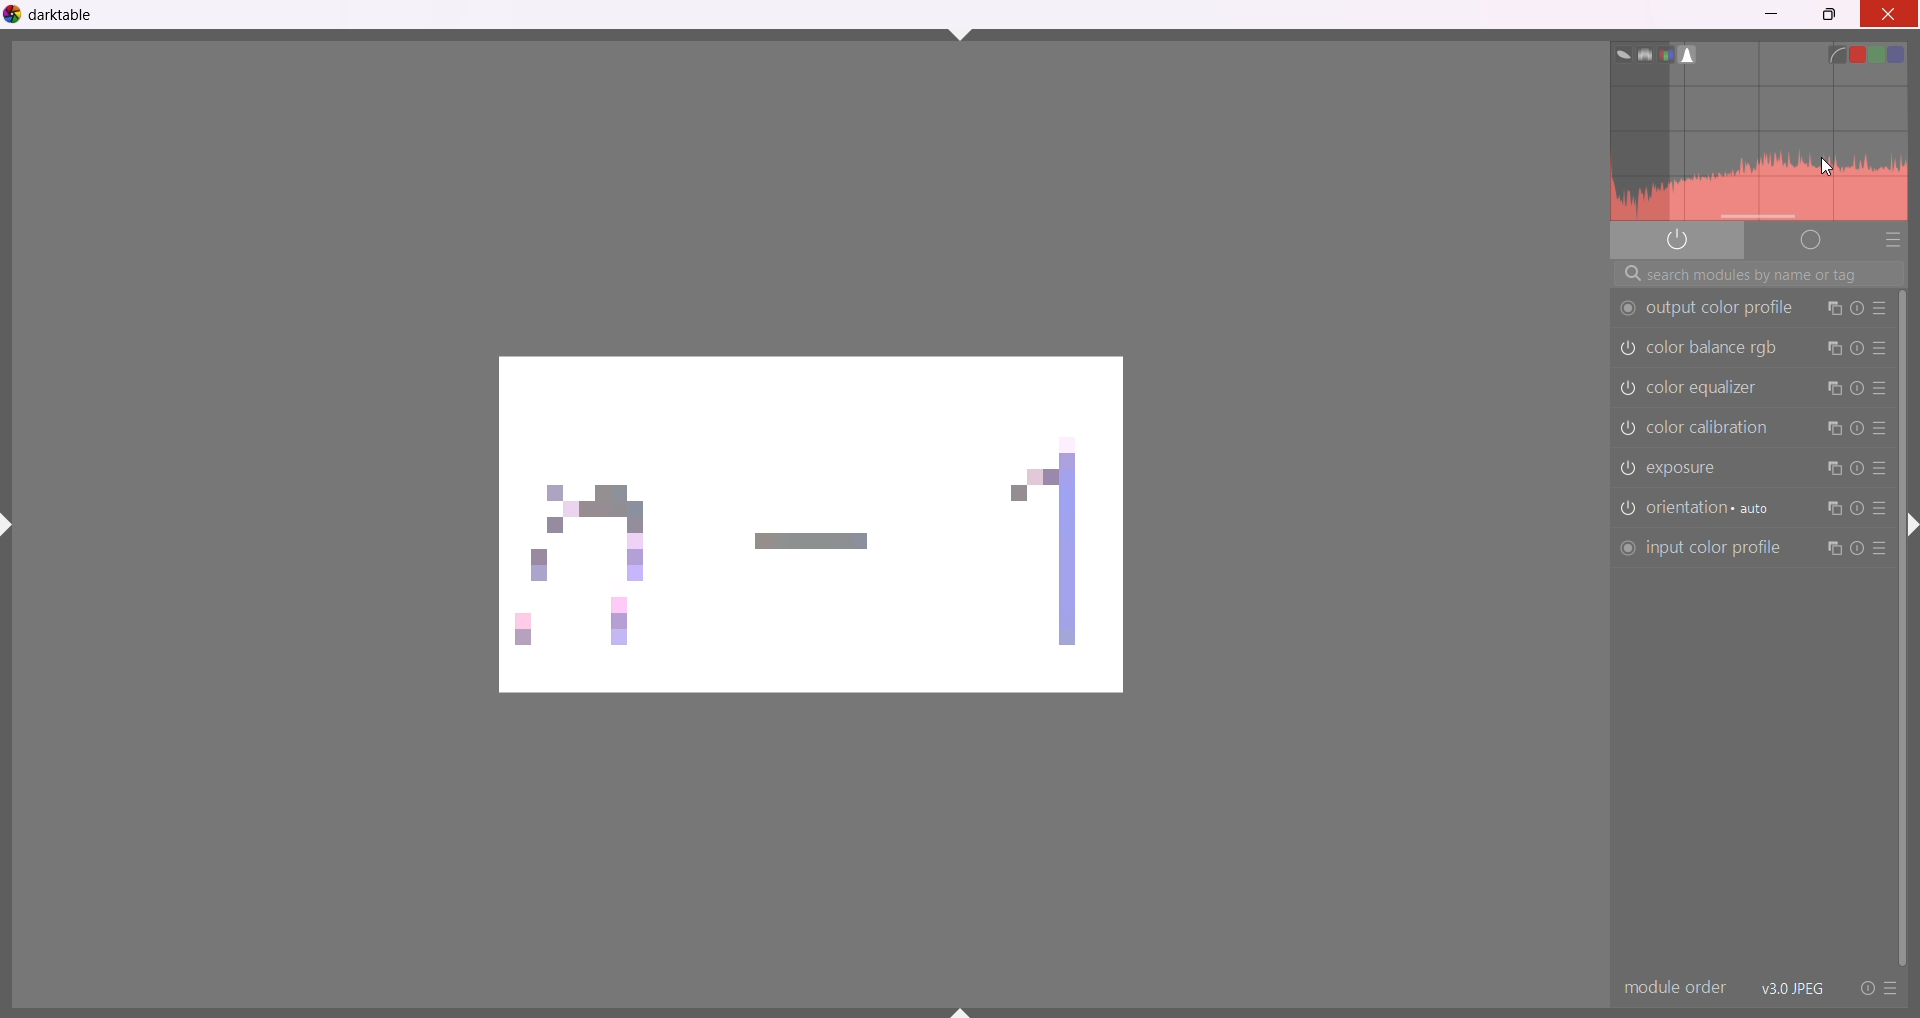 This screenshot has height=1018, width=1920. I want to click on shift+ctrl+l, so click(12, 524).